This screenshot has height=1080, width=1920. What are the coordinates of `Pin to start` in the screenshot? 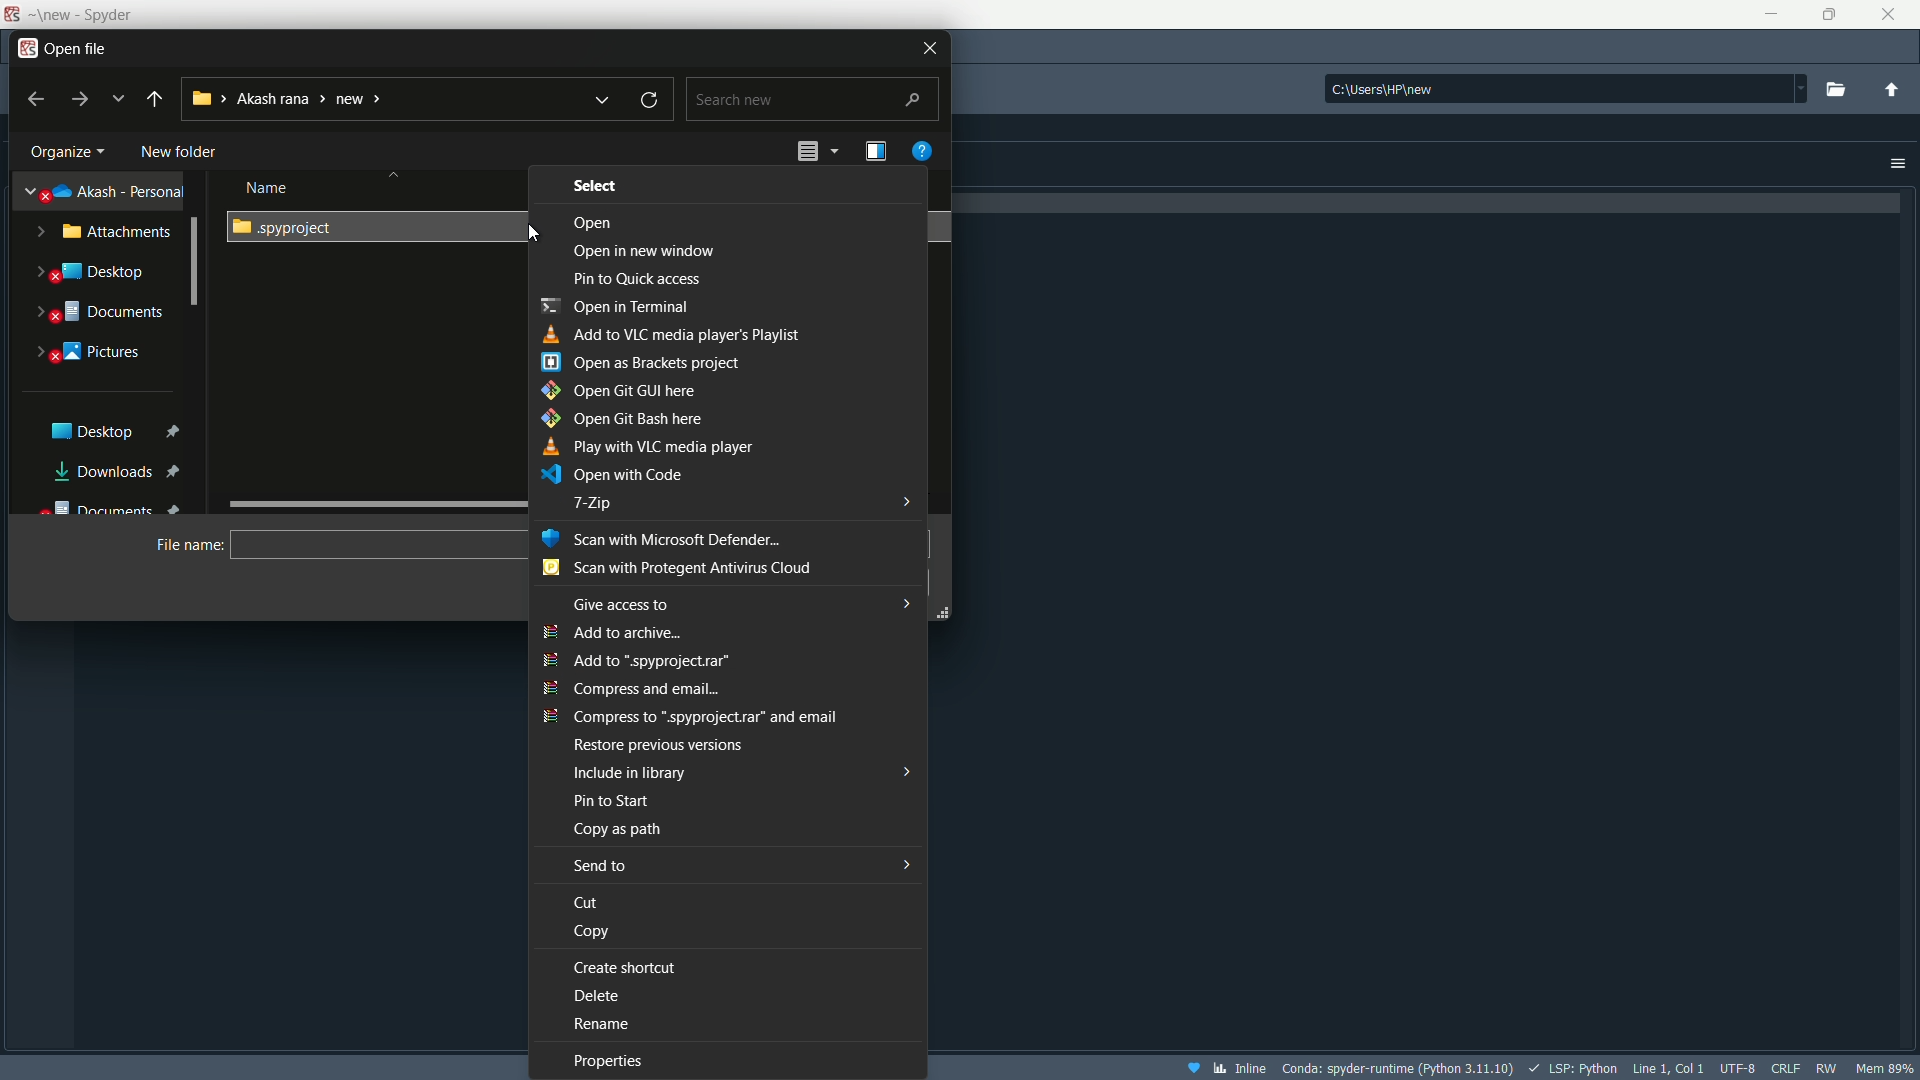 It's located at (616, 801).